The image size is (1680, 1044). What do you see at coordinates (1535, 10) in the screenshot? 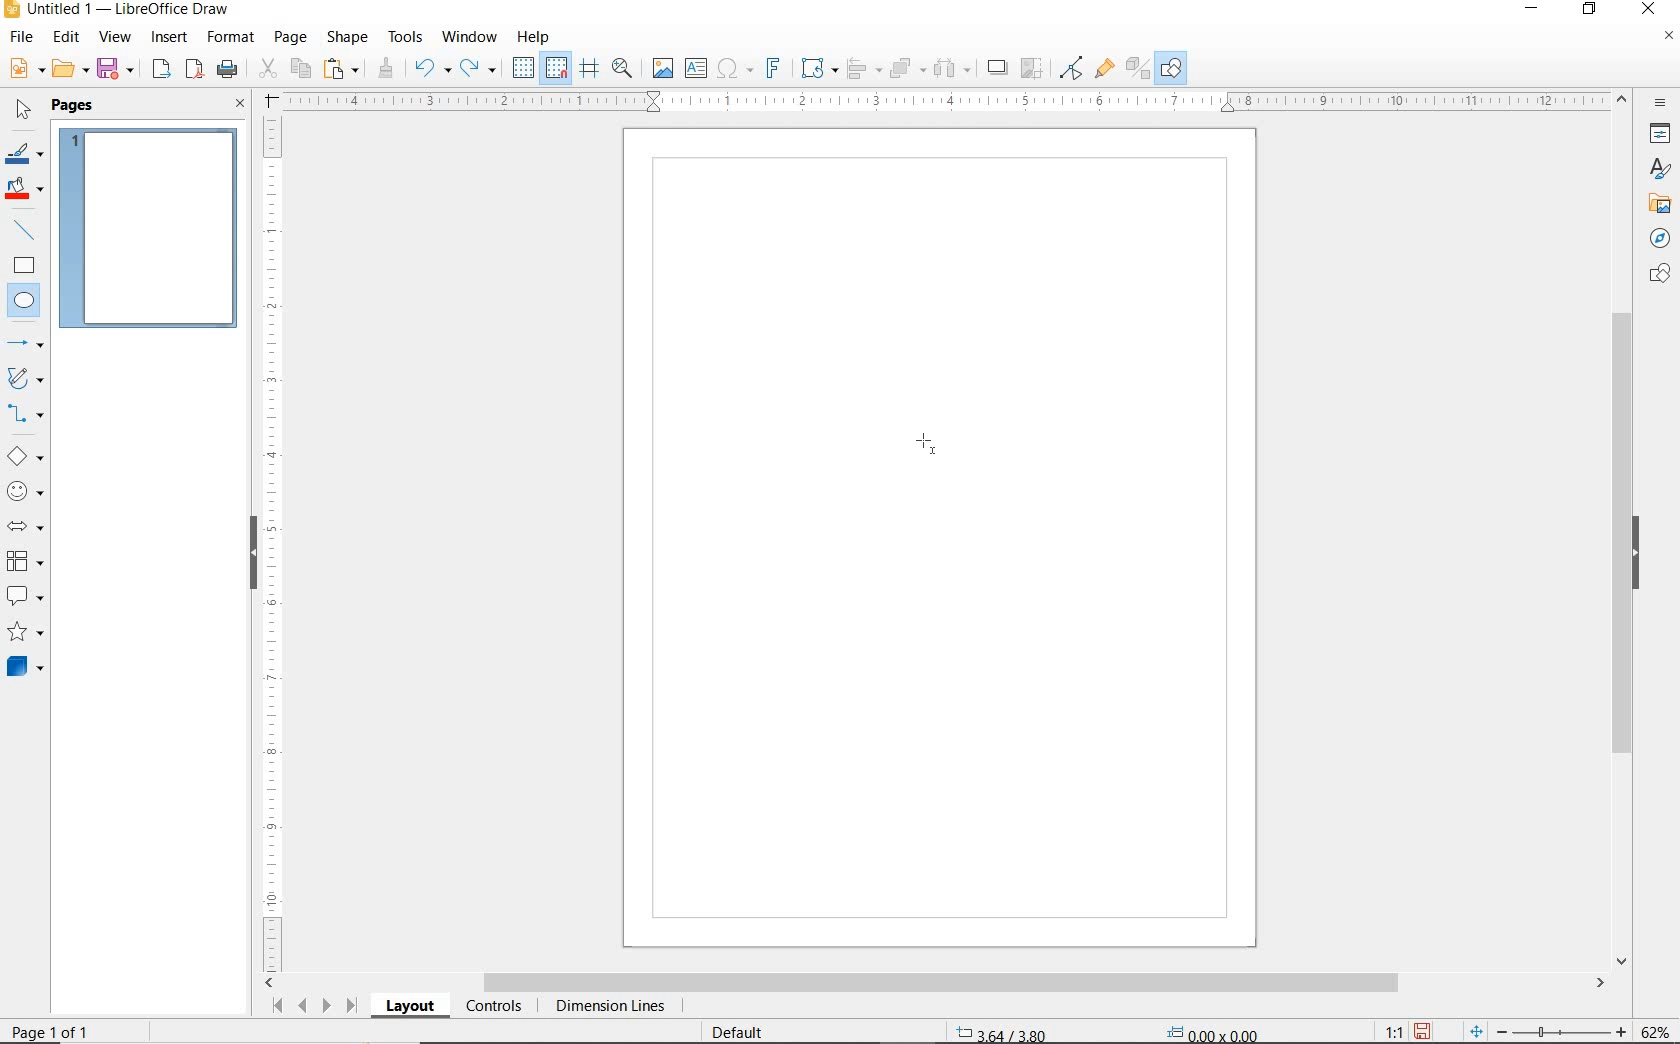
I see `MINIMIZE` at bounding box center [1535, 10].